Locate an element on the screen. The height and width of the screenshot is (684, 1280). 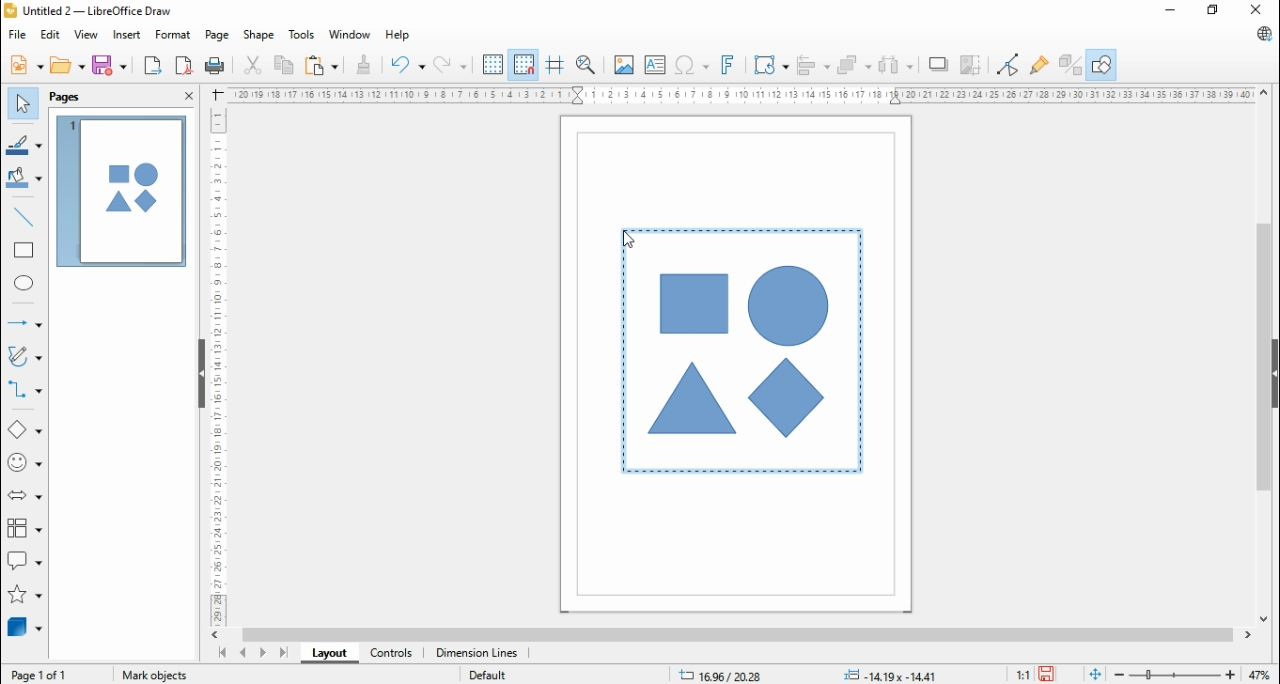
3D objects is located at coordinates (24, 626).